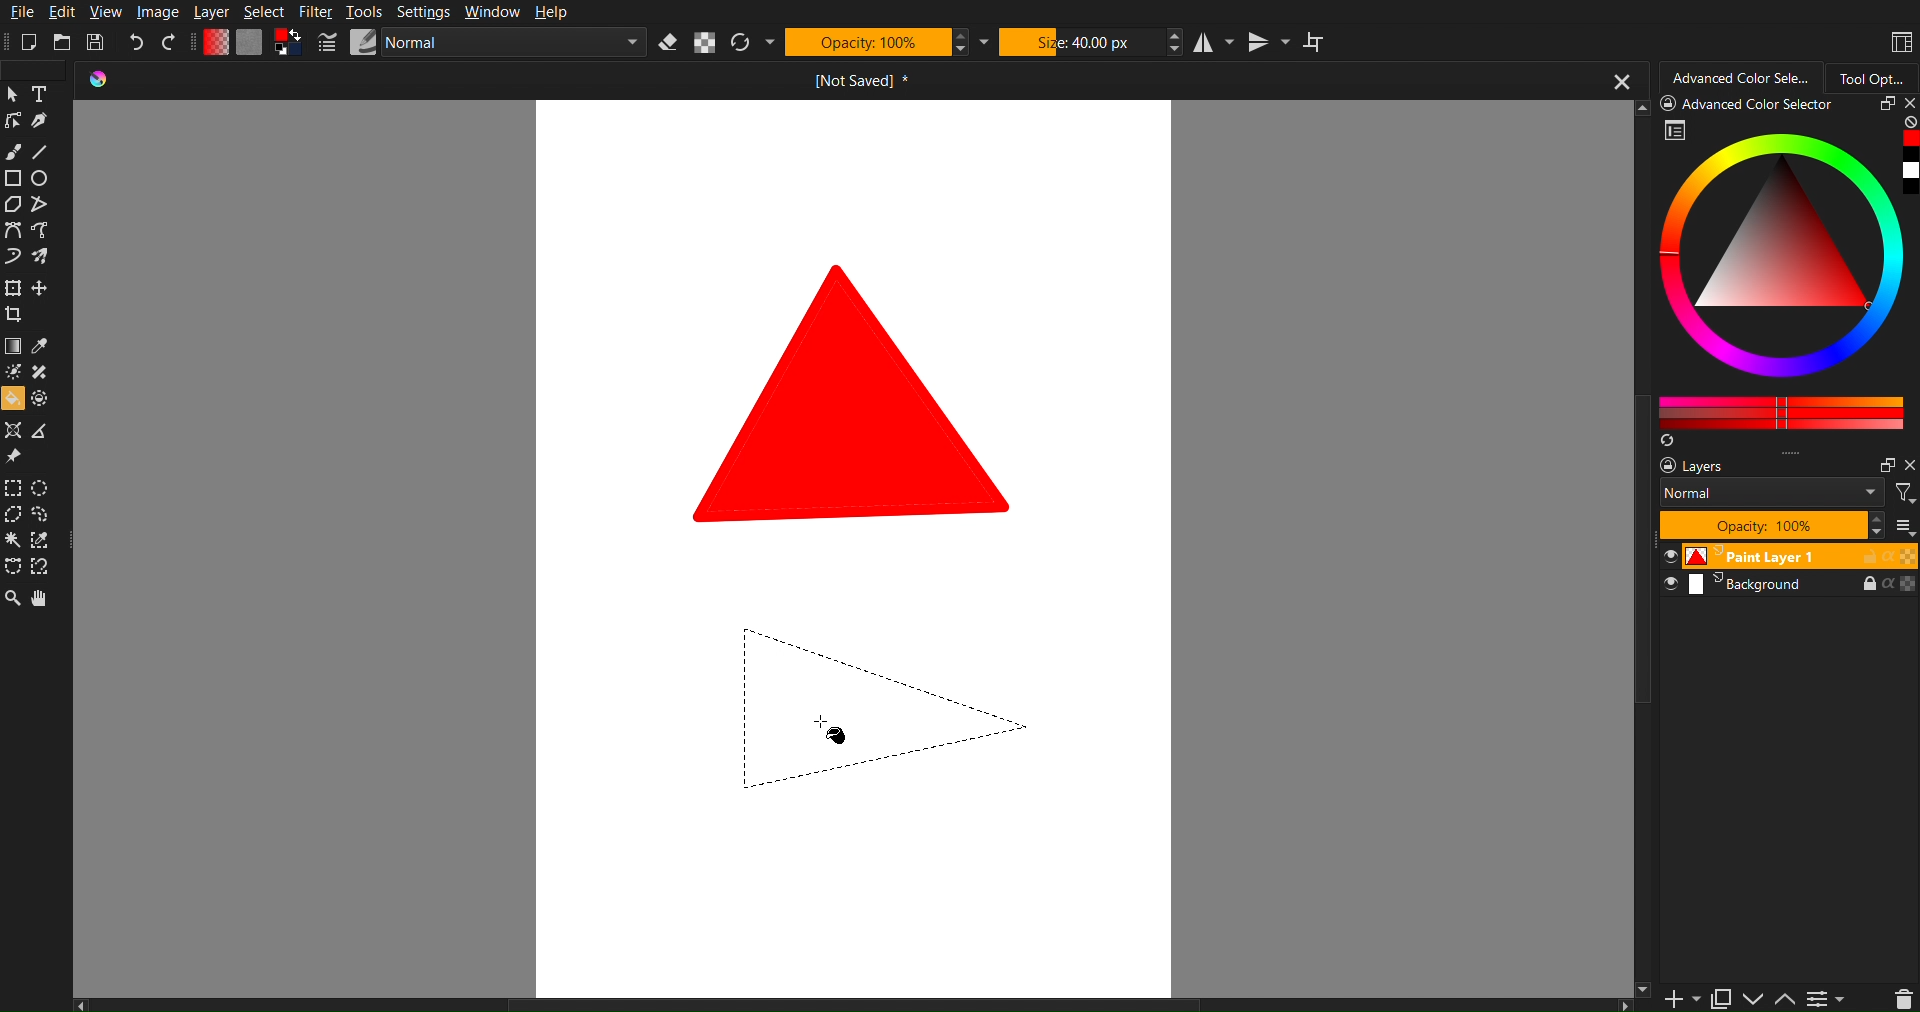 This screenshot has width=1920, height=1012. I want to click on Cursor, so click(12, 517).